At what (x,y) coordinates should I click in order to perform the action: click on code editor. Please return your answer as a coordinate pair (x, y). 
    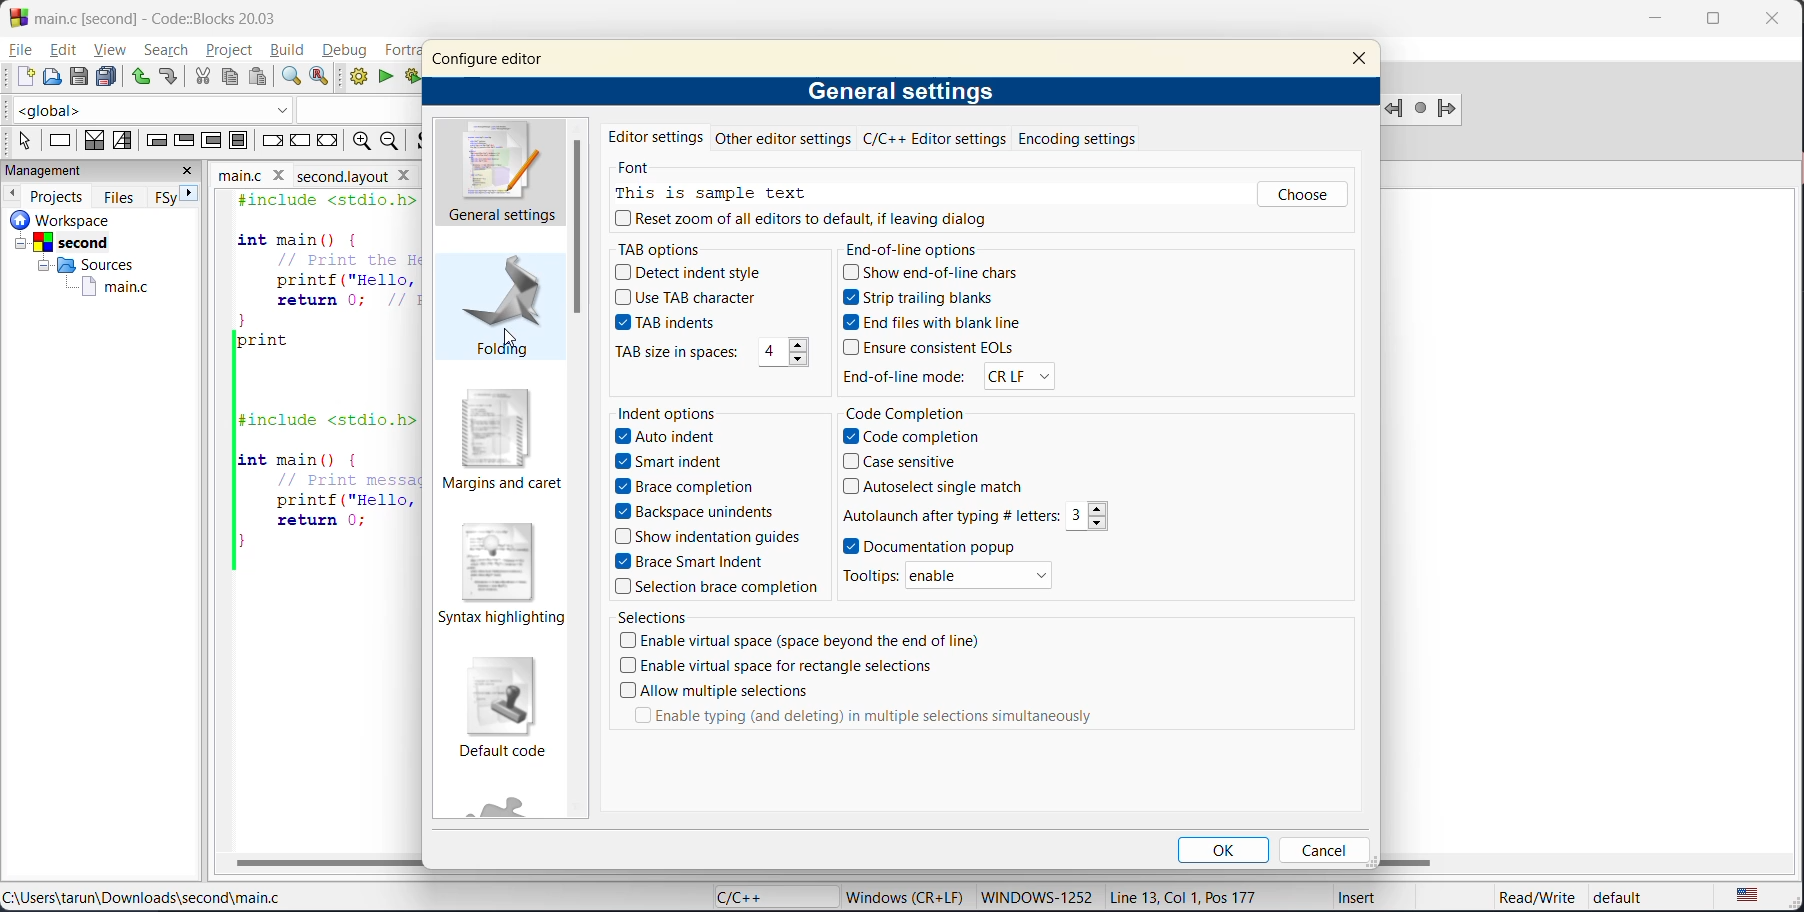
    Looking at the image, I should click on (320, 382).